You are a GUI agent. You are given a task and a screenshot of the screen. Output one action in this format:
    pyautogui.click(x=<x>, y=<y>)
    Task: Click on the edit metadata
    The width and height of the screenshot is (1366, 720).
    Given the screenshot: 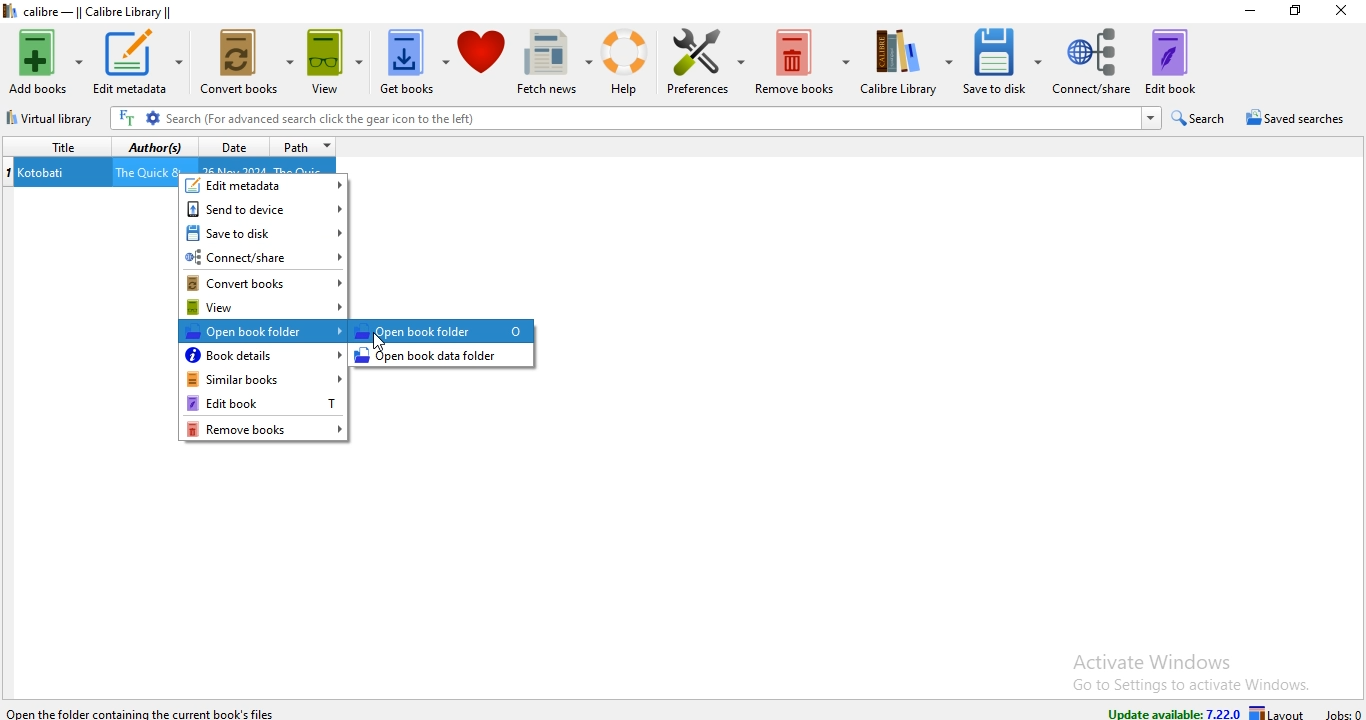 What is the action you would take?
    pyautogui.click(x=267, y=184)
    